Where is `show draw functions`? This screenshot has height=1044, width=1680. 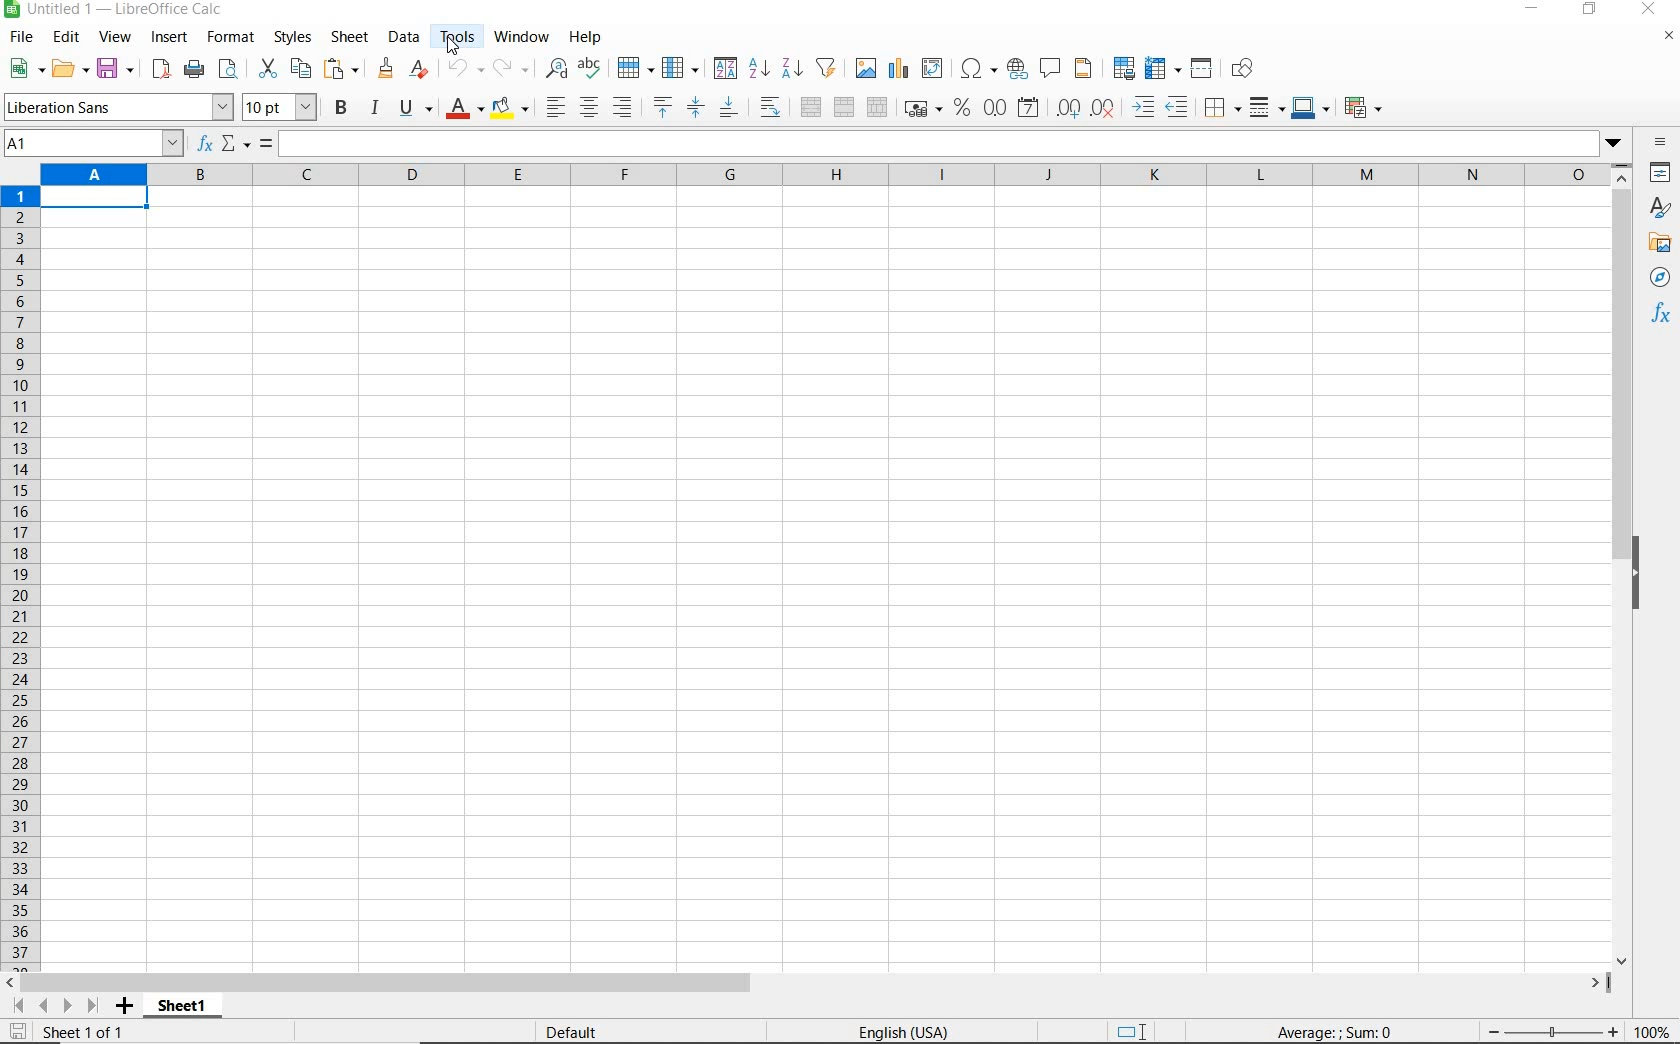 show draw functions is located at coordinates (1243, 69).